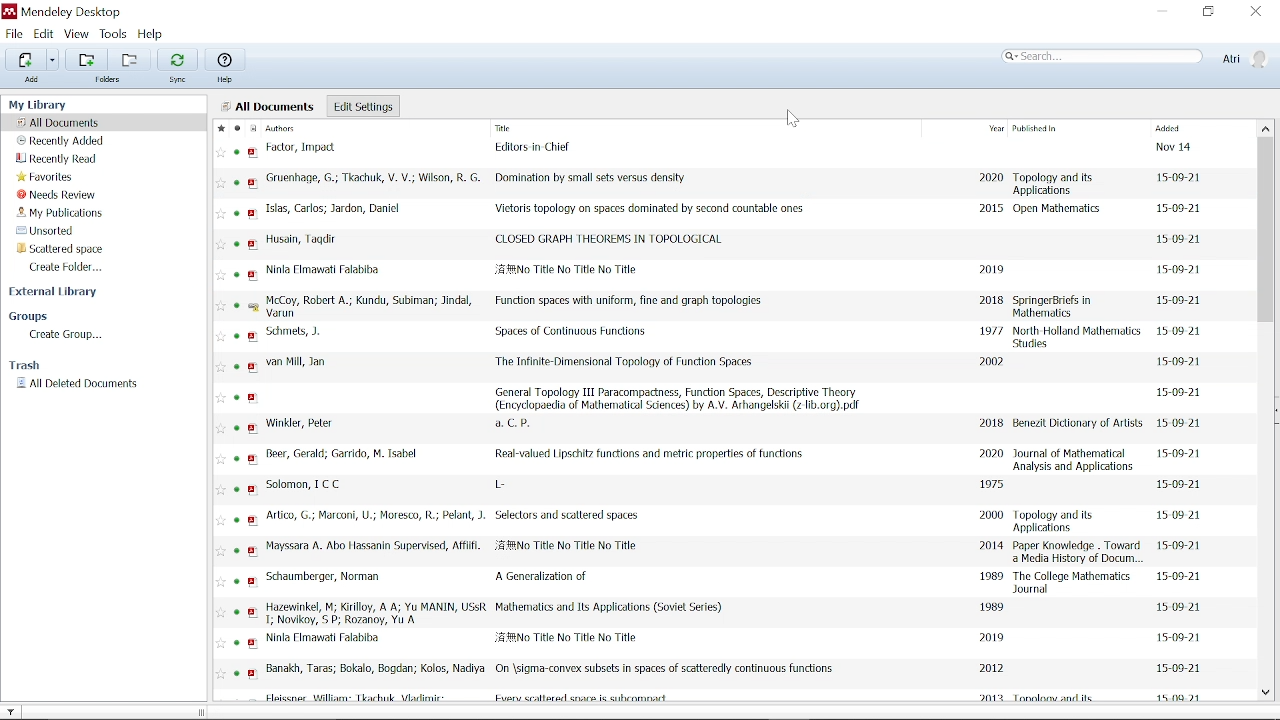 The image size is (1280, 720). Describe the element at coordinates (220, 129) in the screenshot. I see `Mark as favorite` at that location.